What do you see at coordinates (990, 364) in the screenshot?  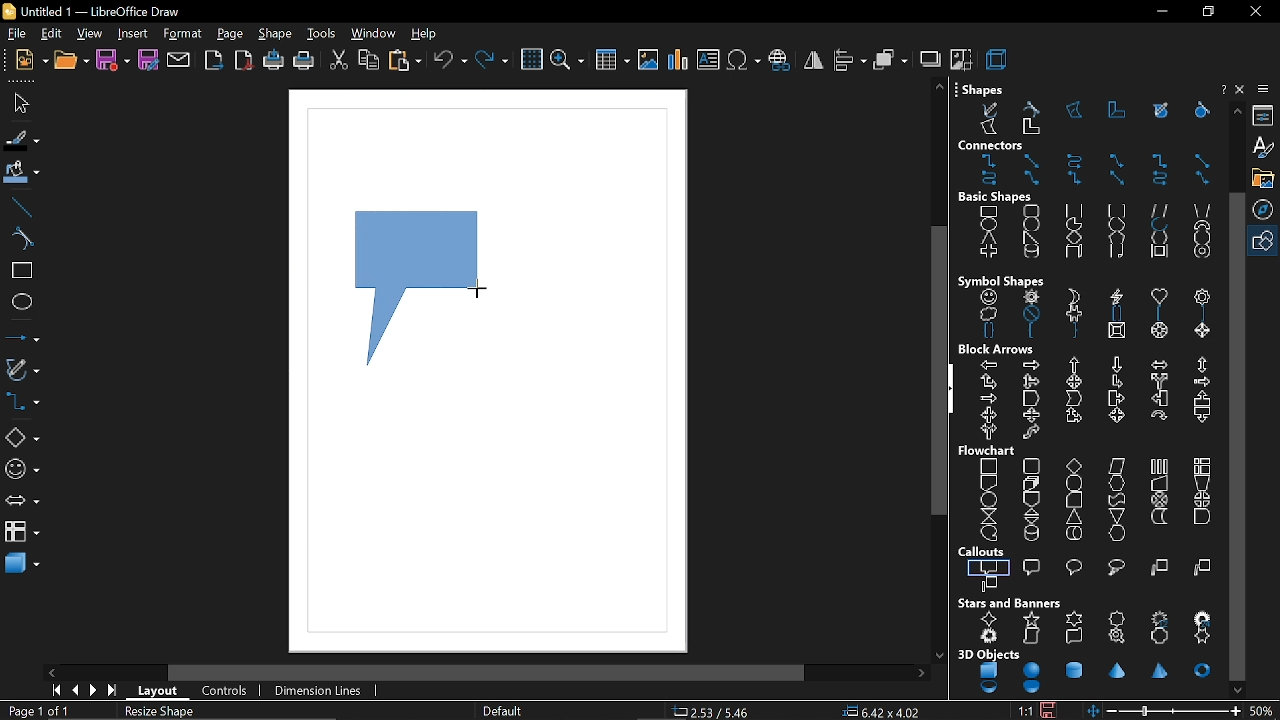 I see `left arrow` at bounding box center [990, 364].